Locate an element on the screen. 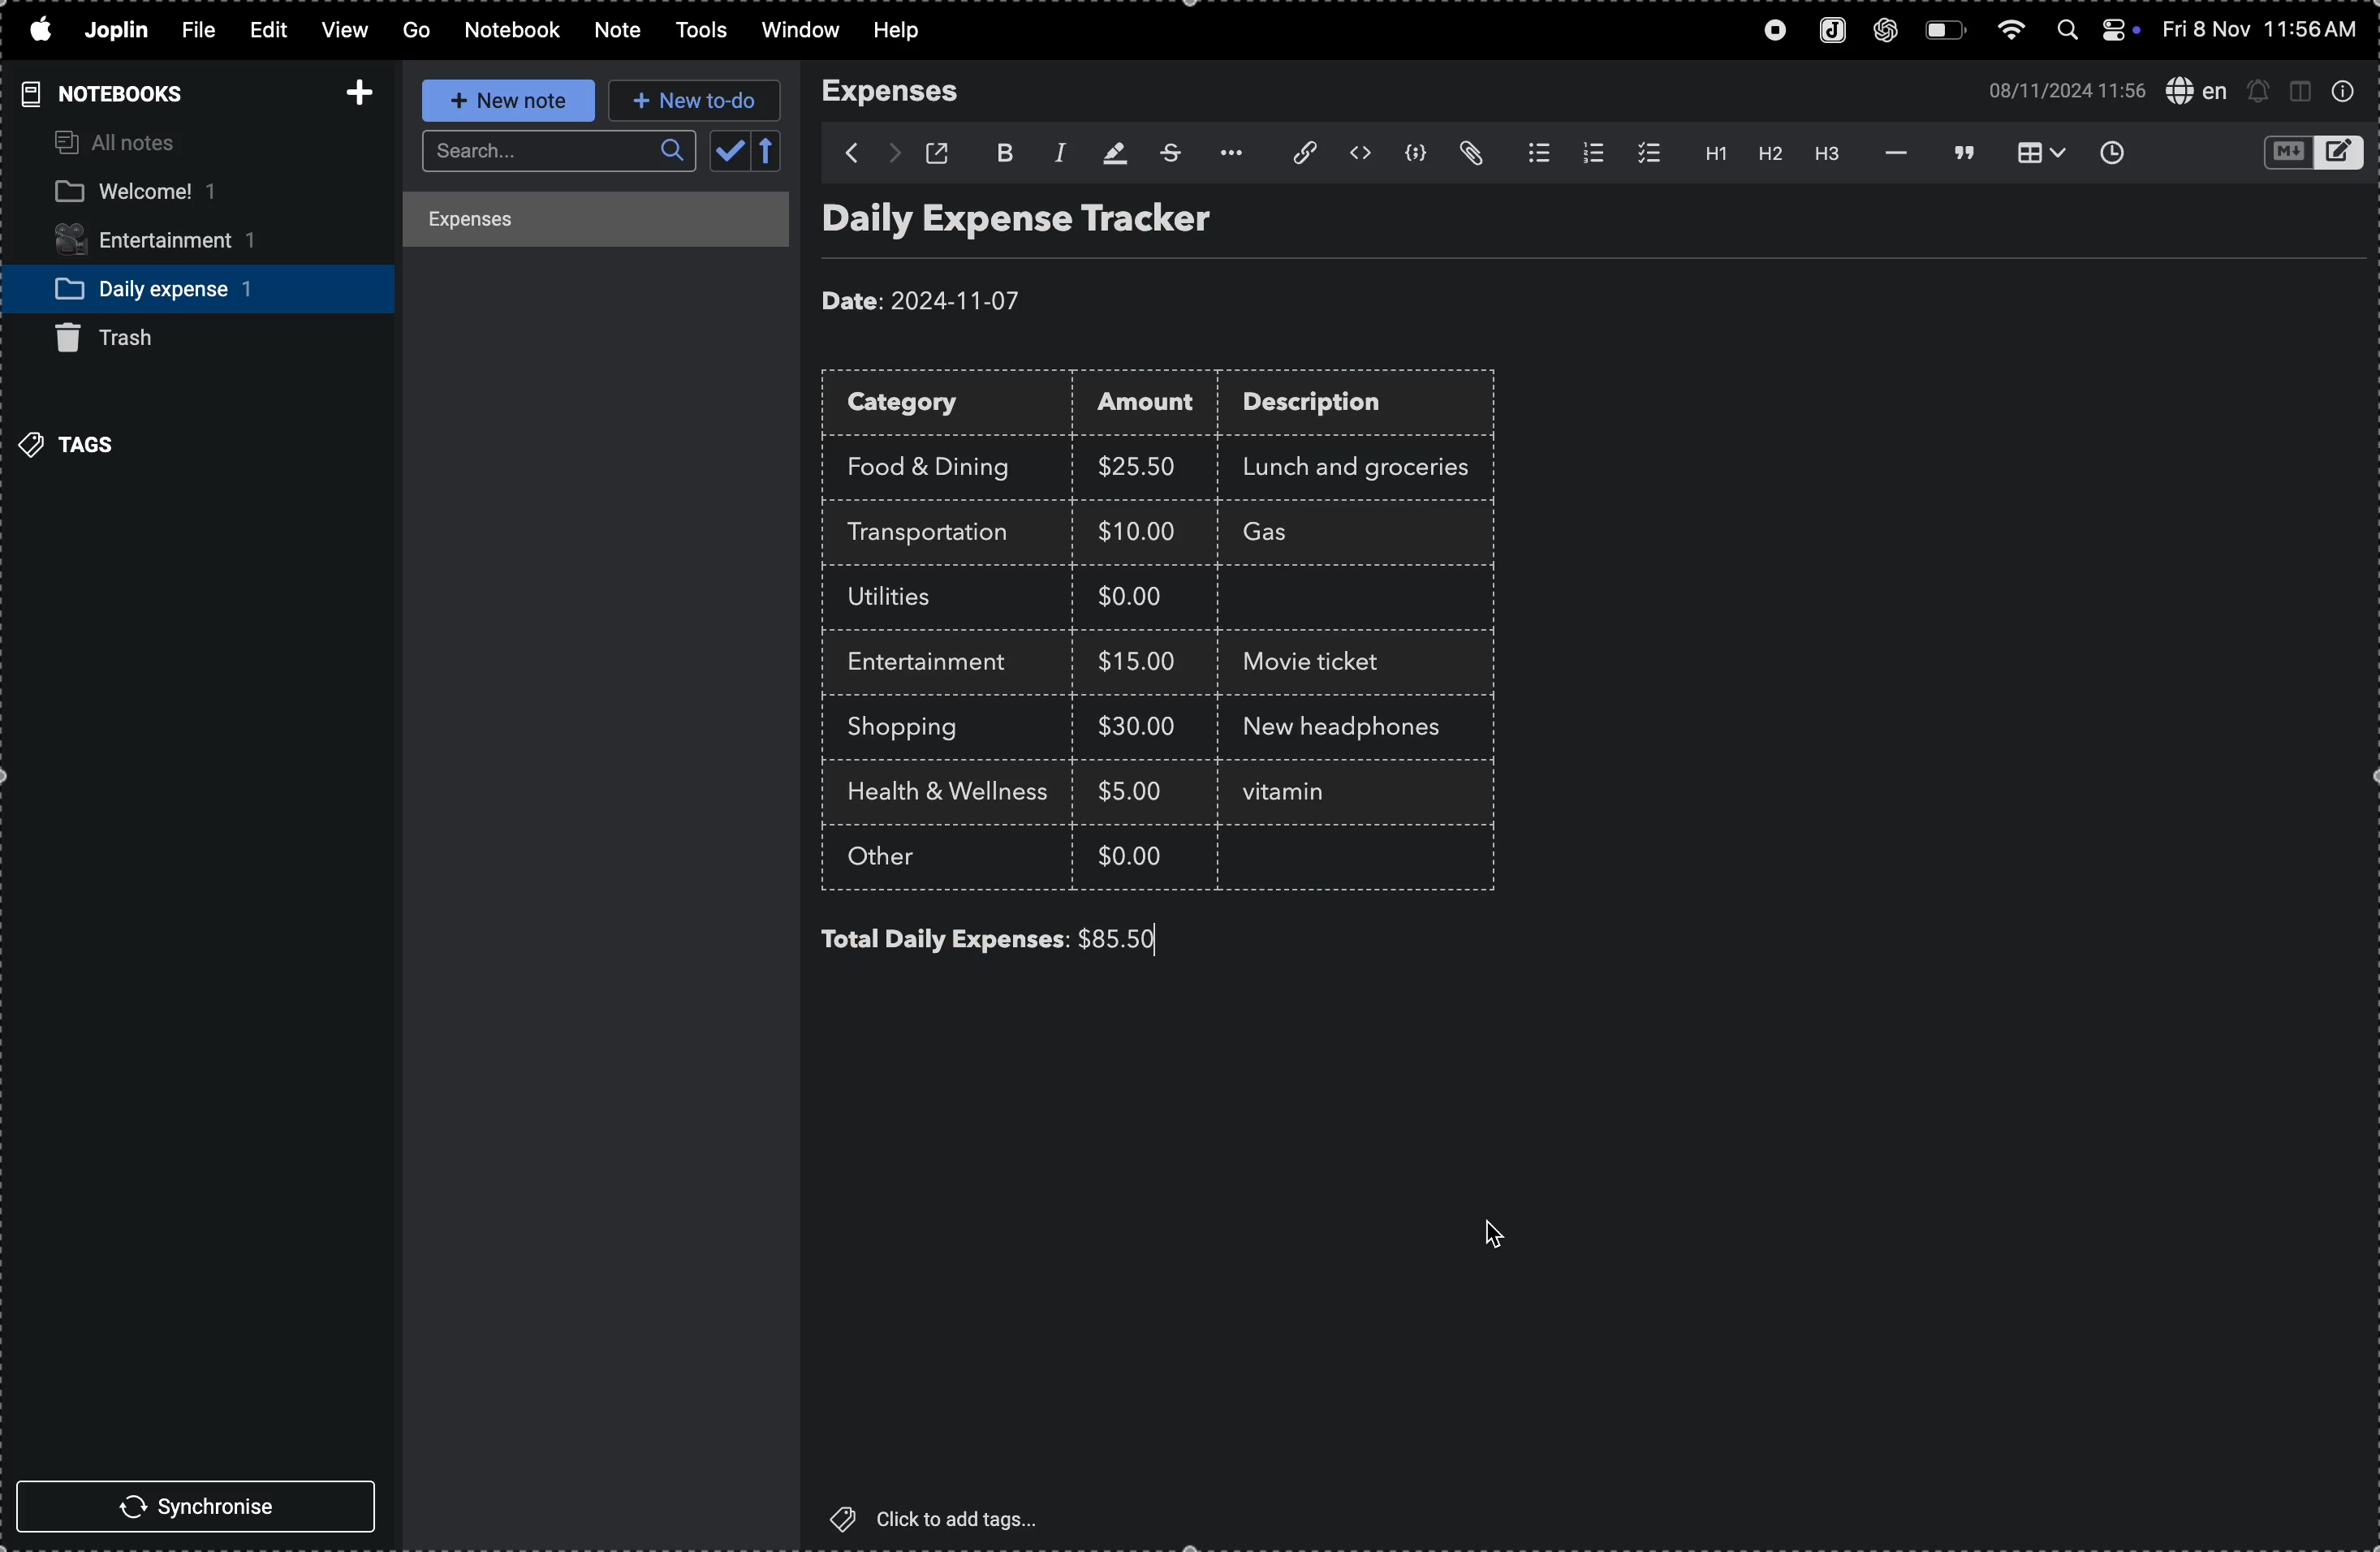  other is located at coordinates (906, 860).